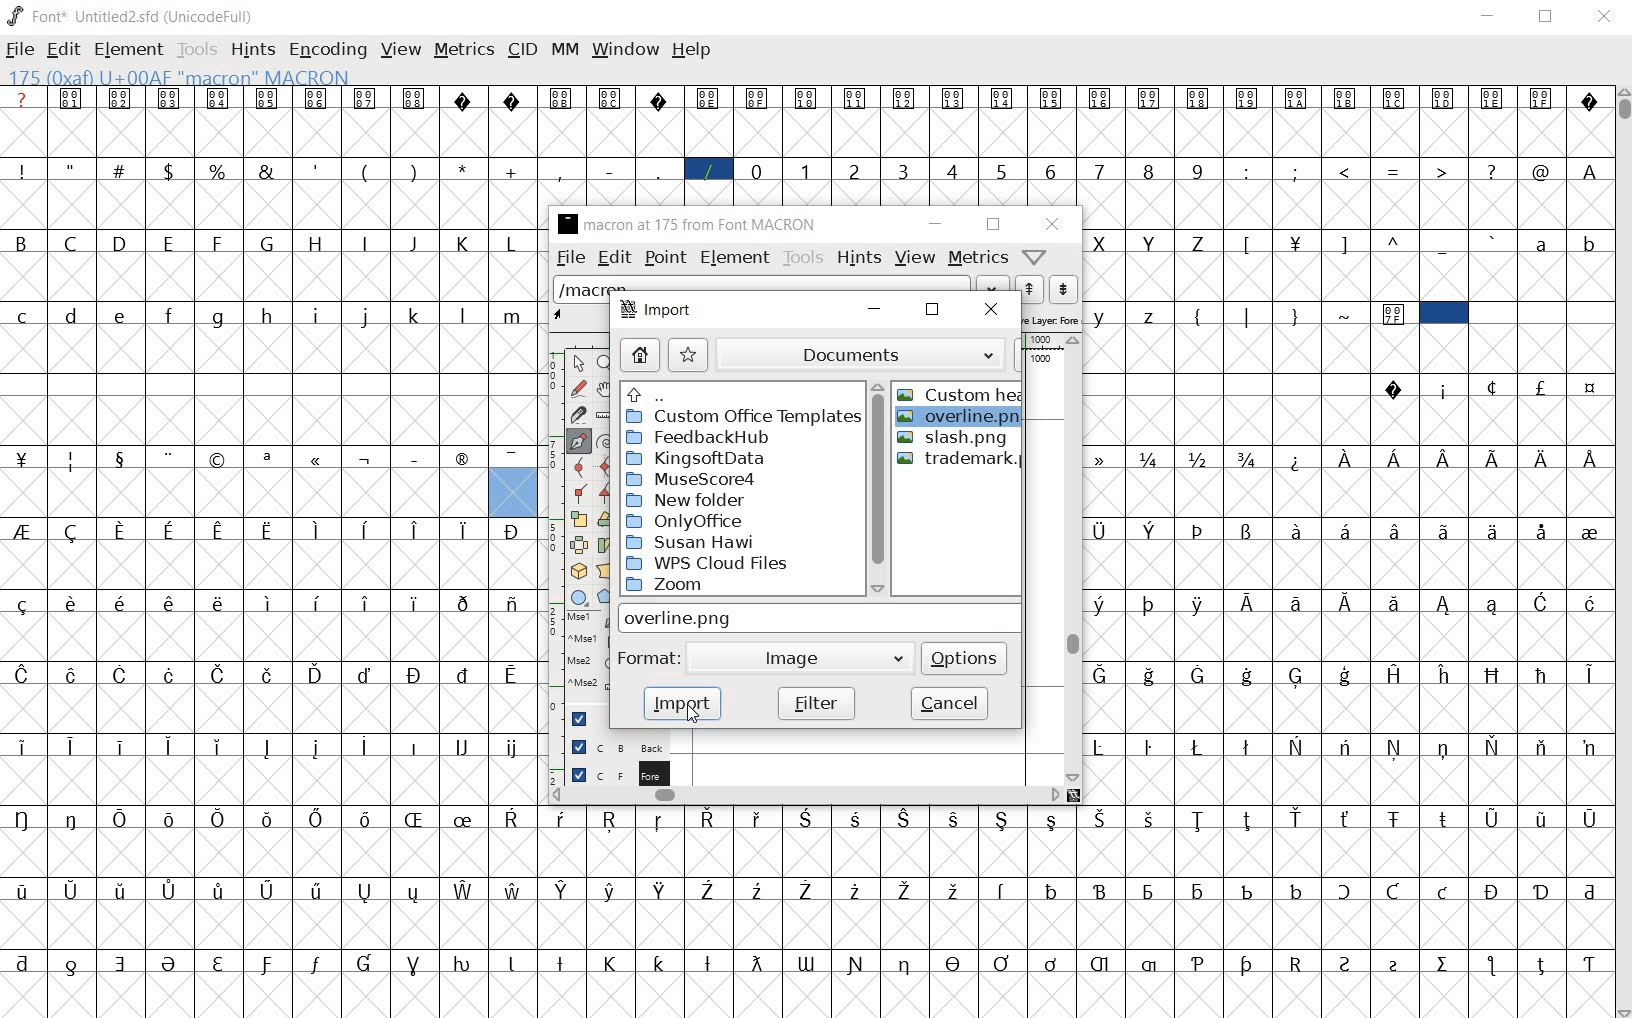 This screenshot has width=1632, height=1018. Describe the element at coordinates (961, 394) in the screenshot. I see `Custom hea` at that location.